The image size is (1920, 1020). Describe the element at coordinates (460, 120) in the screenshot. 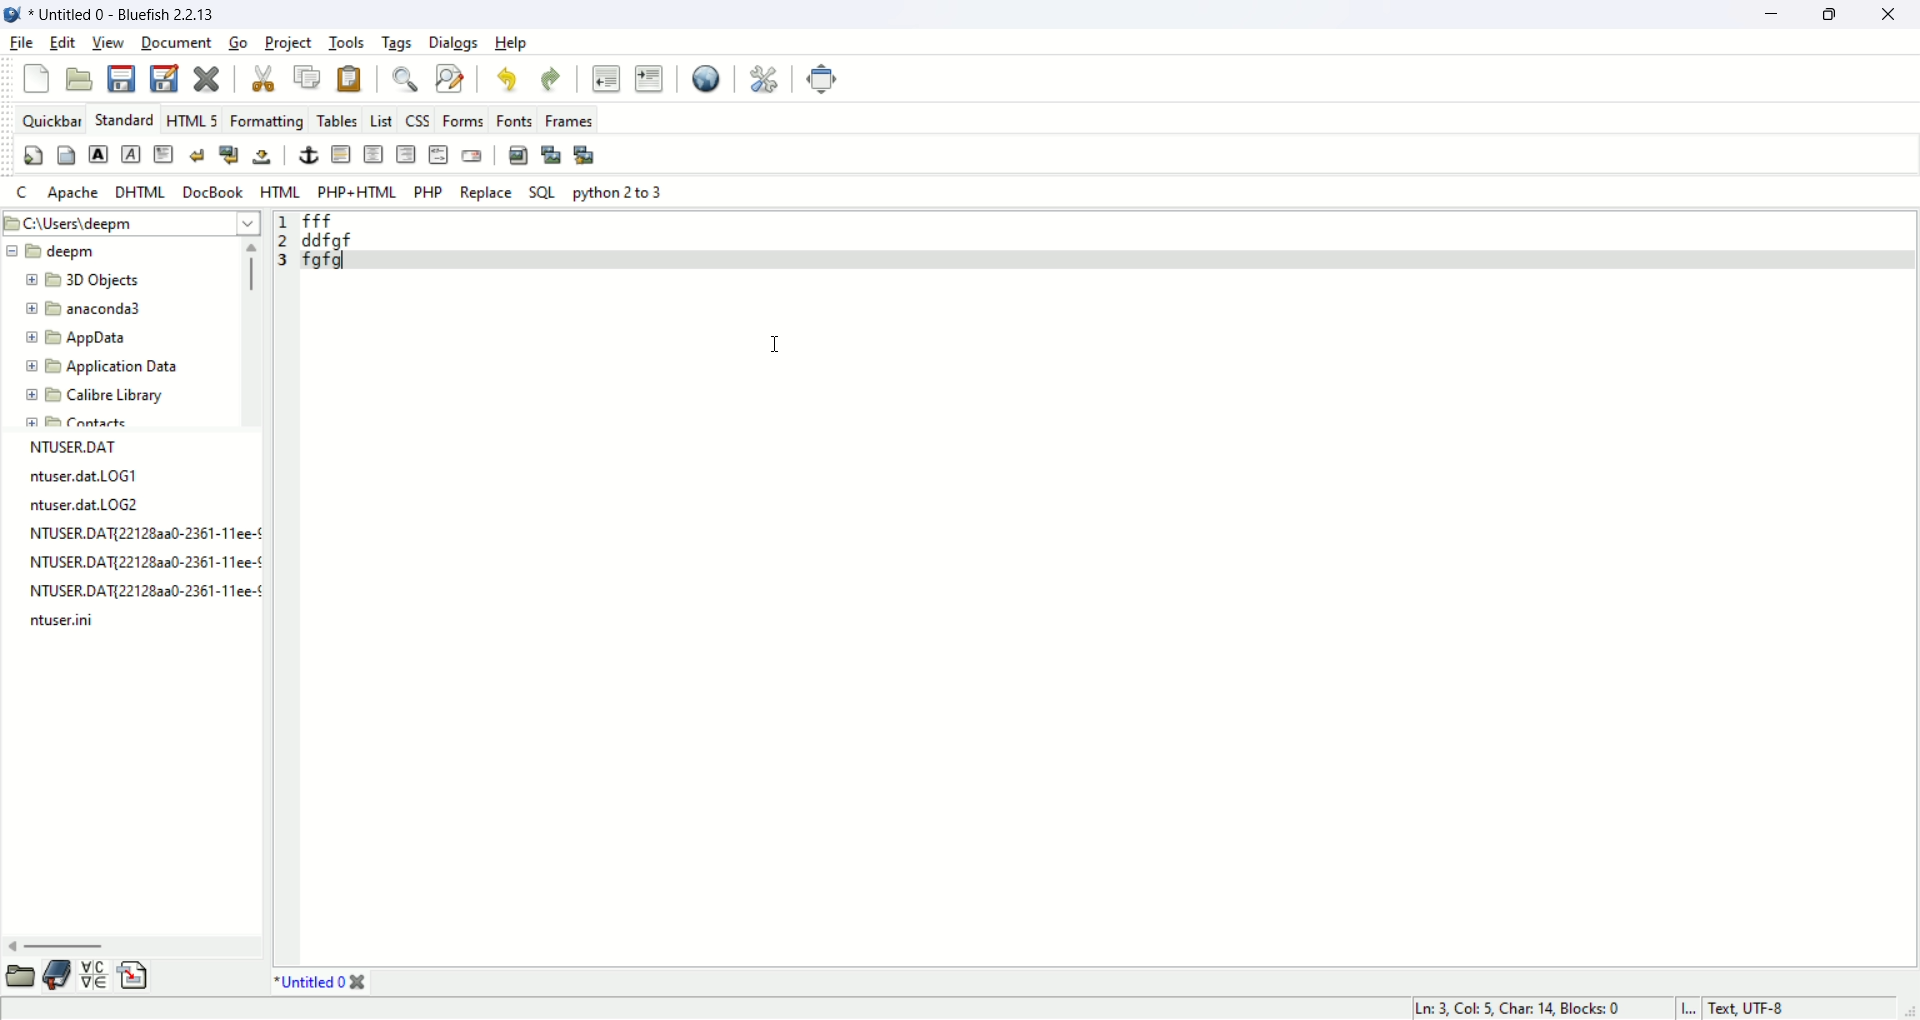

I see `forms` at that location.